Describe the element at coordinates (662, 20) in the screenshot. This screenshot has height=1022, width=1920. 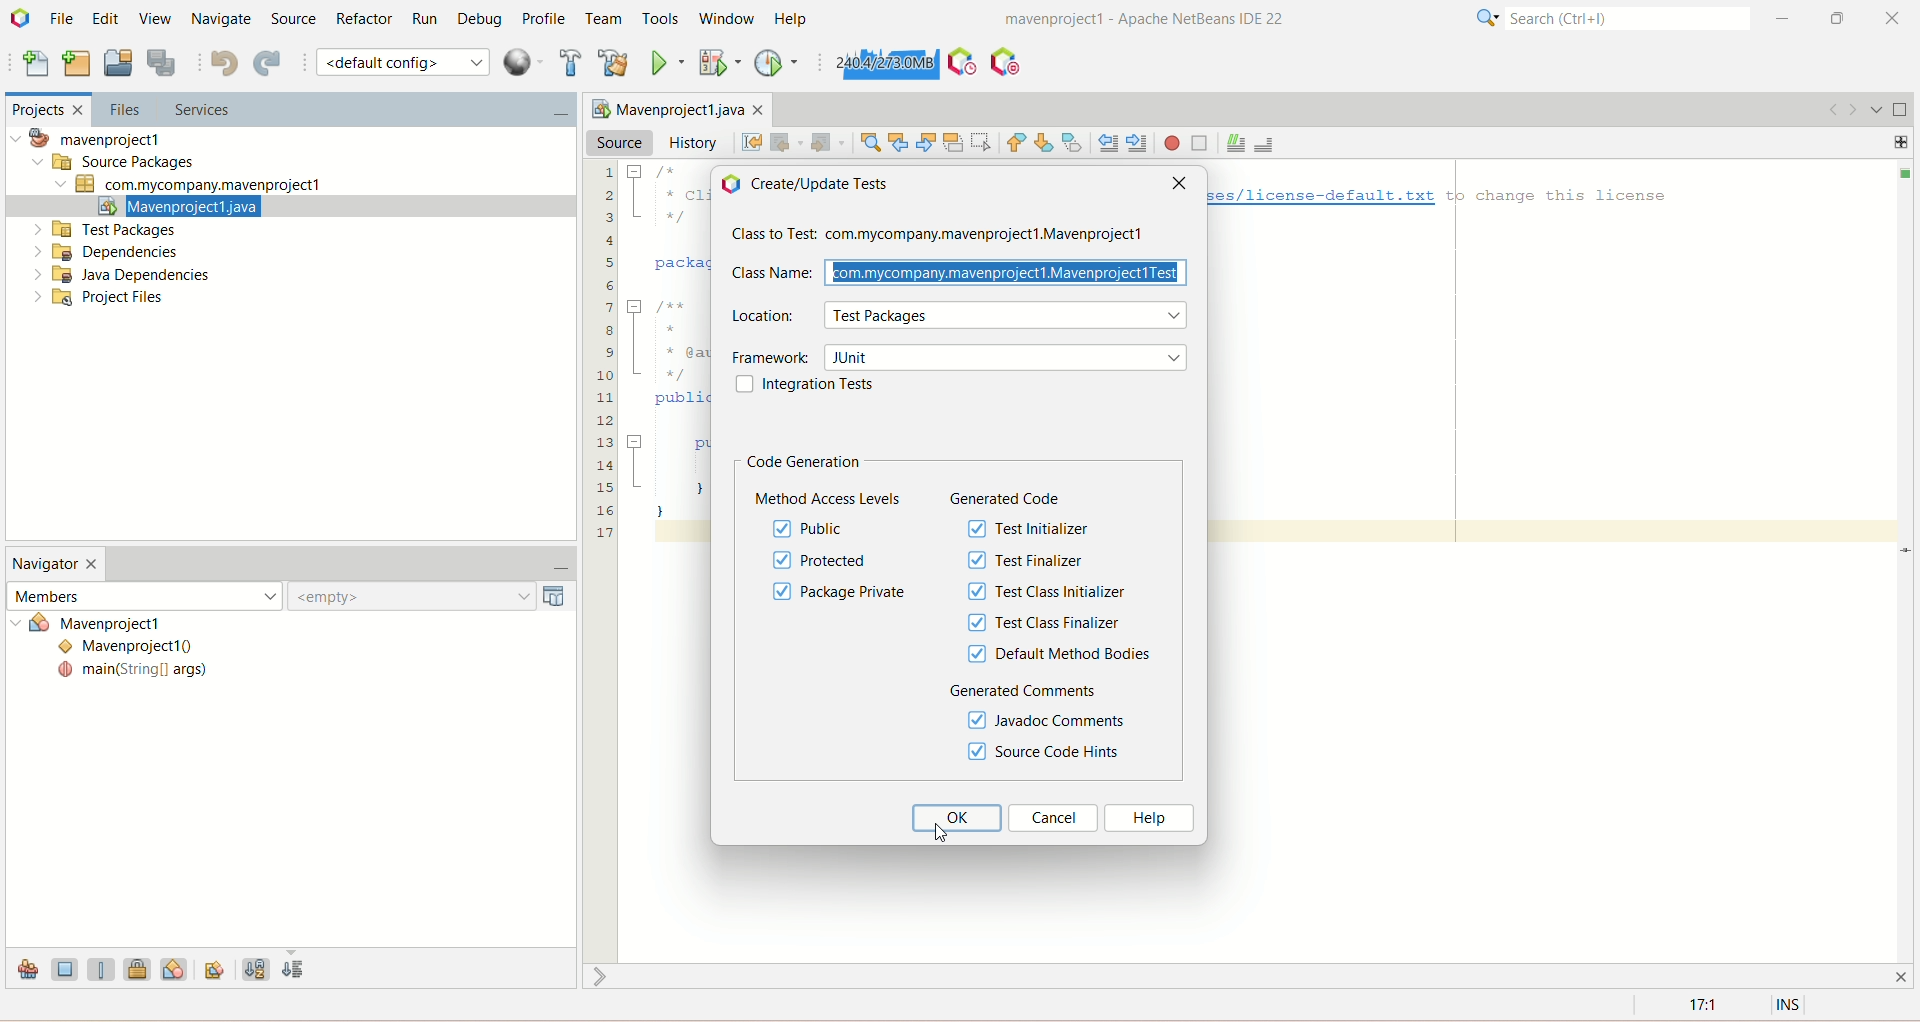
I see `tools` at that location.